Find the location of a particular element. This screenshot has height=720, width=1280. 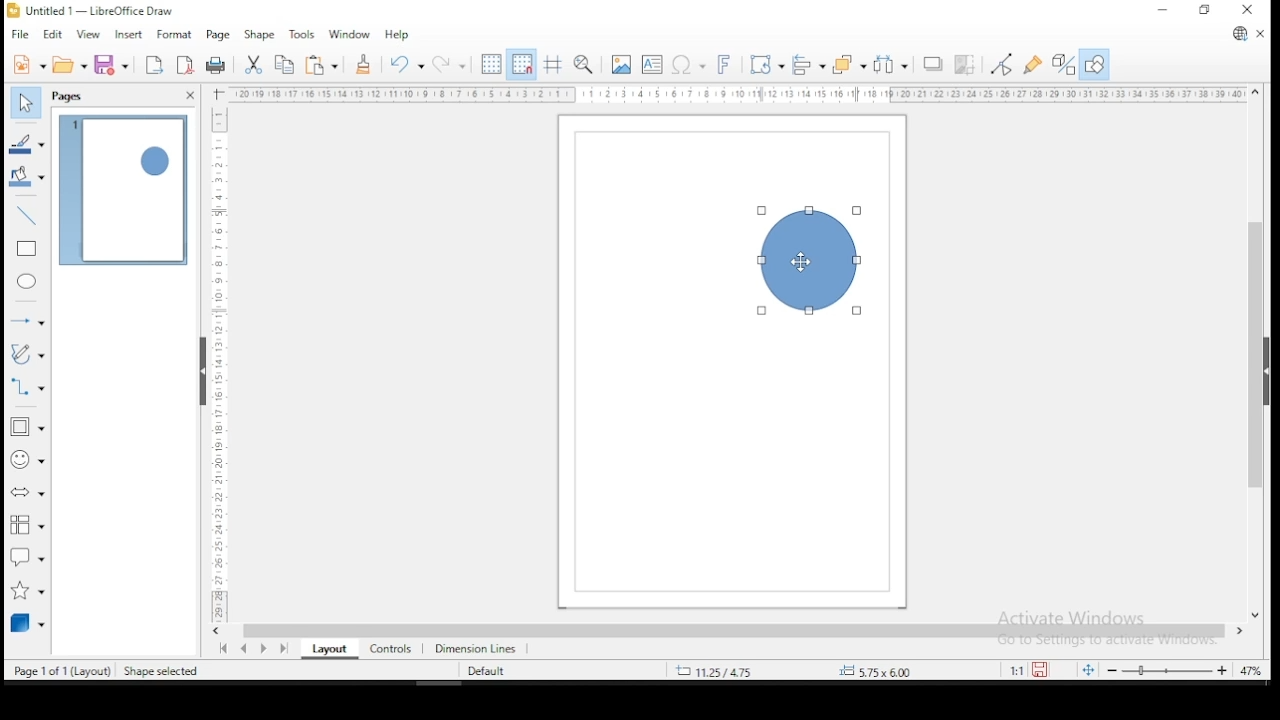

close window is located at coordinates (1249, 10).